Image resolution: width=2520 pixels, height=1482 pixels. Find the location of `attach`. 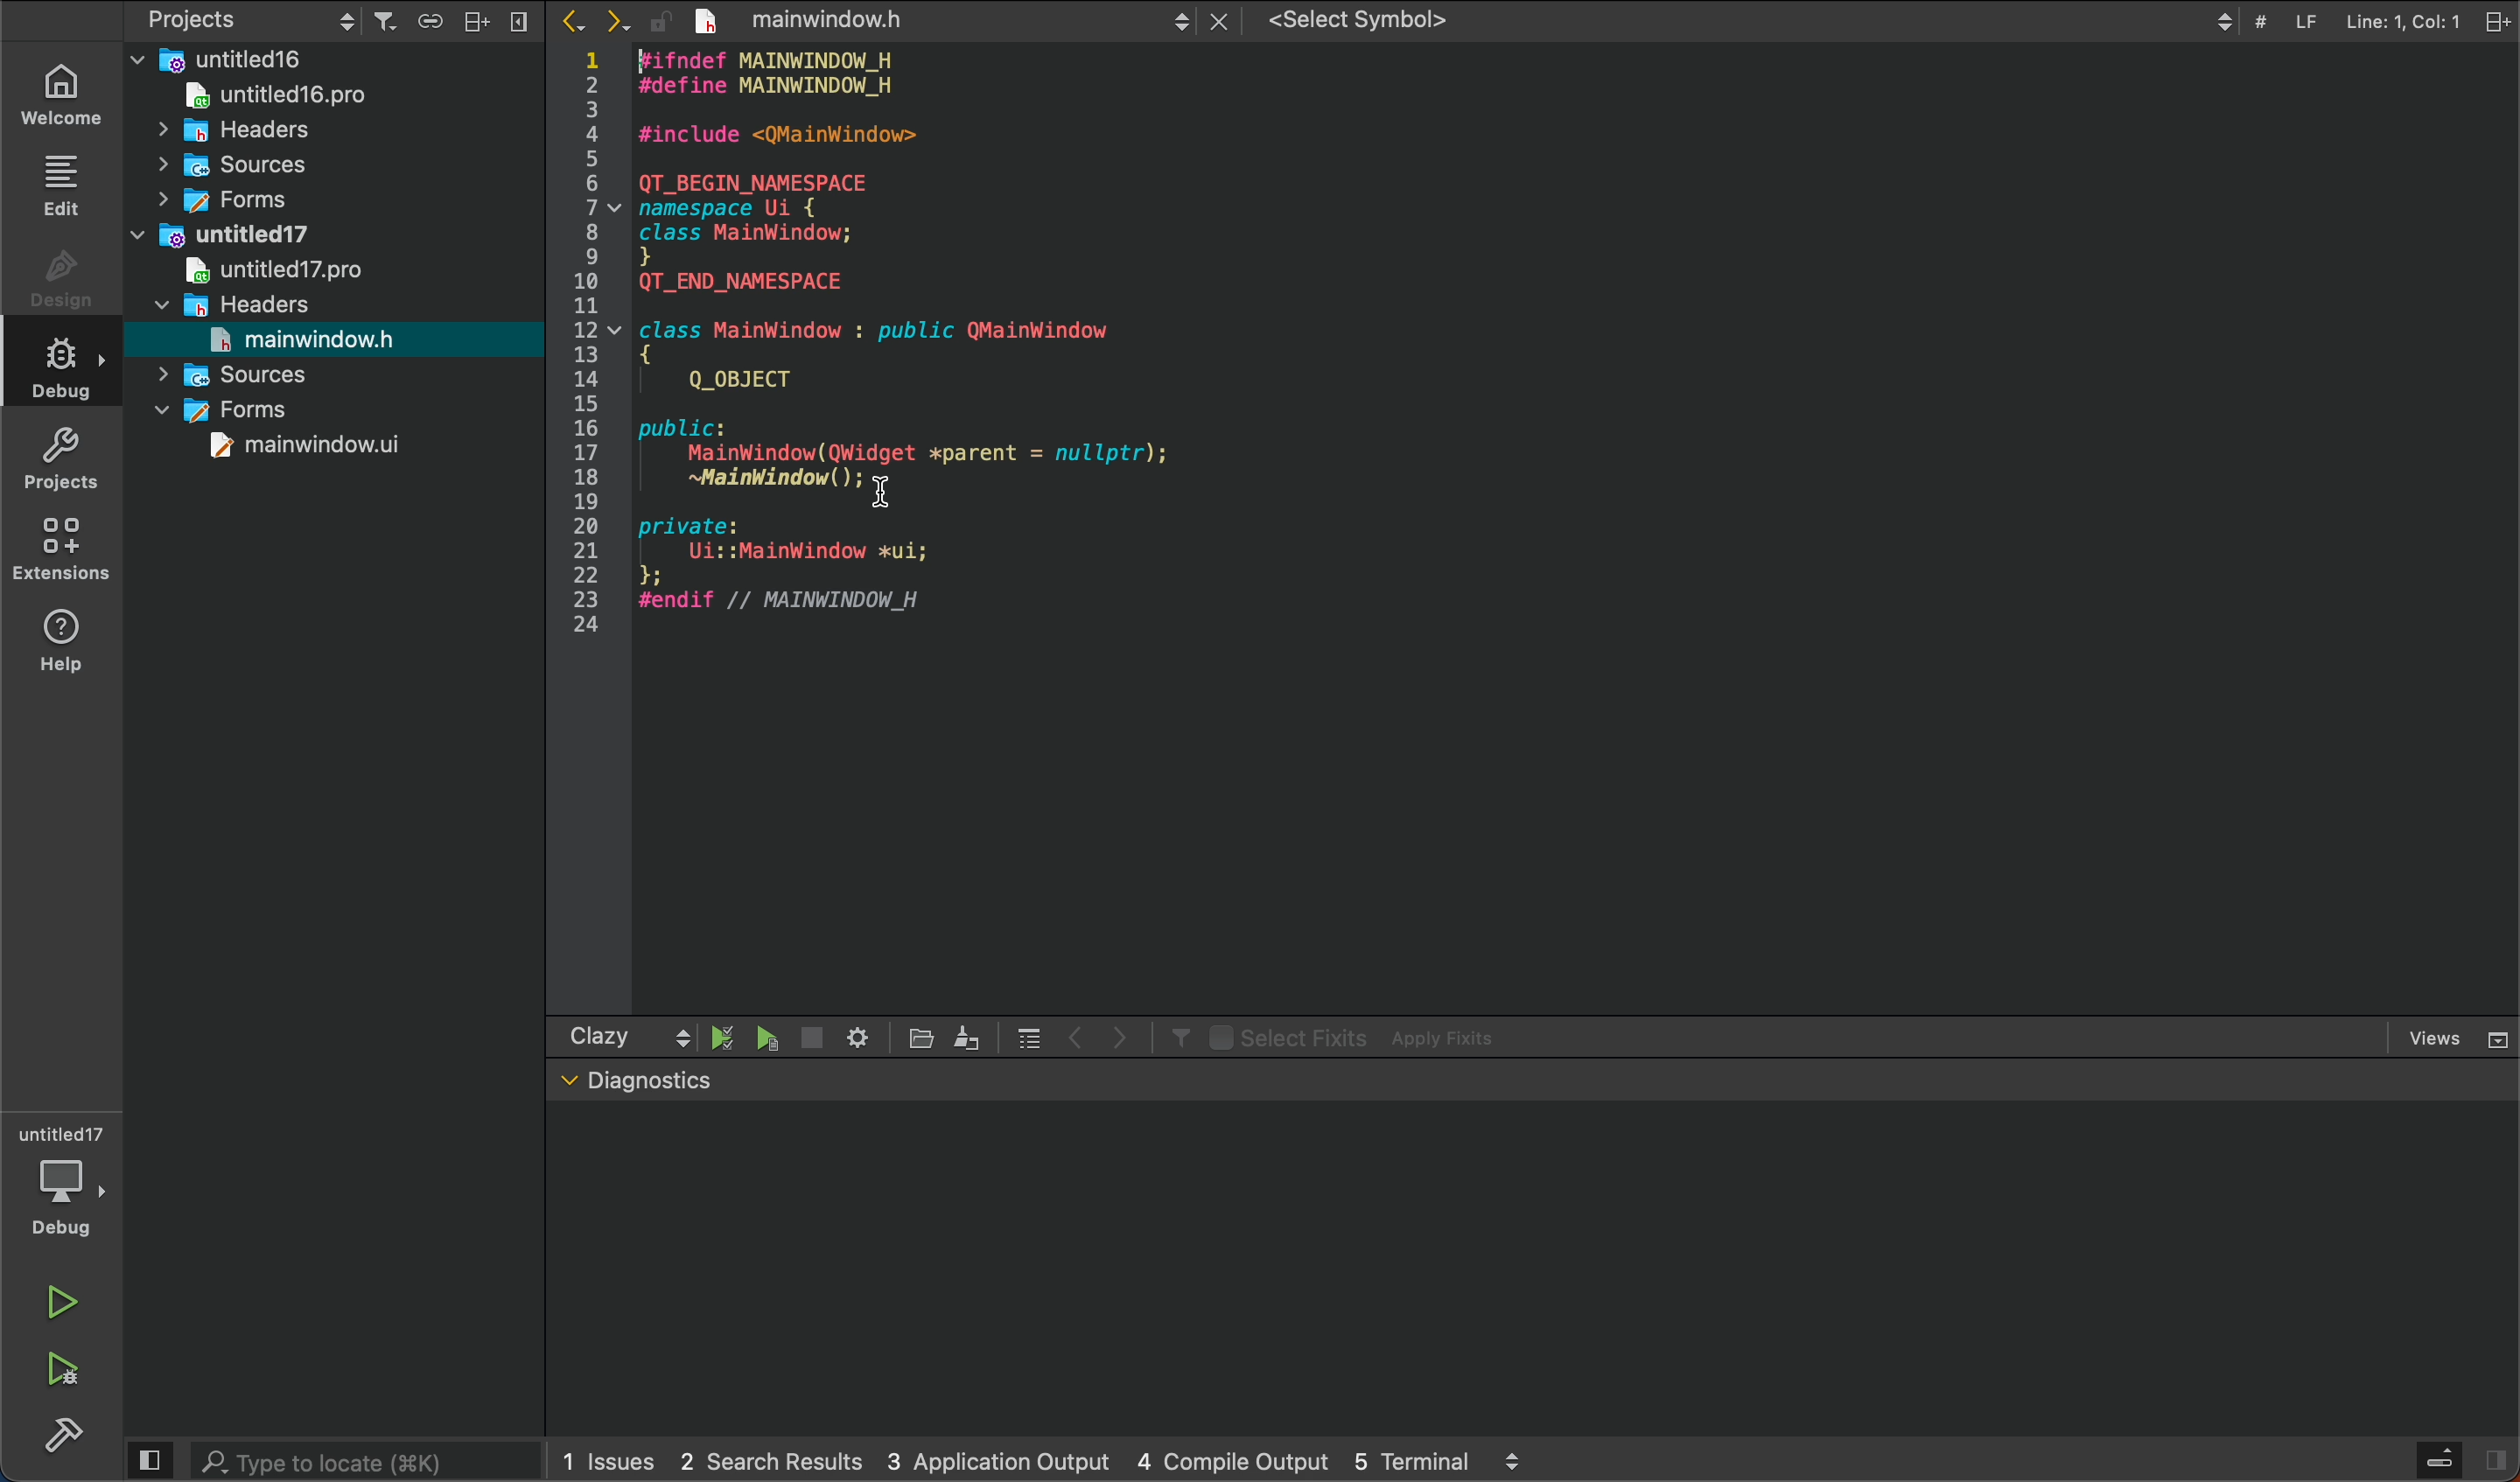

attach is located at coordinates (425, 19).